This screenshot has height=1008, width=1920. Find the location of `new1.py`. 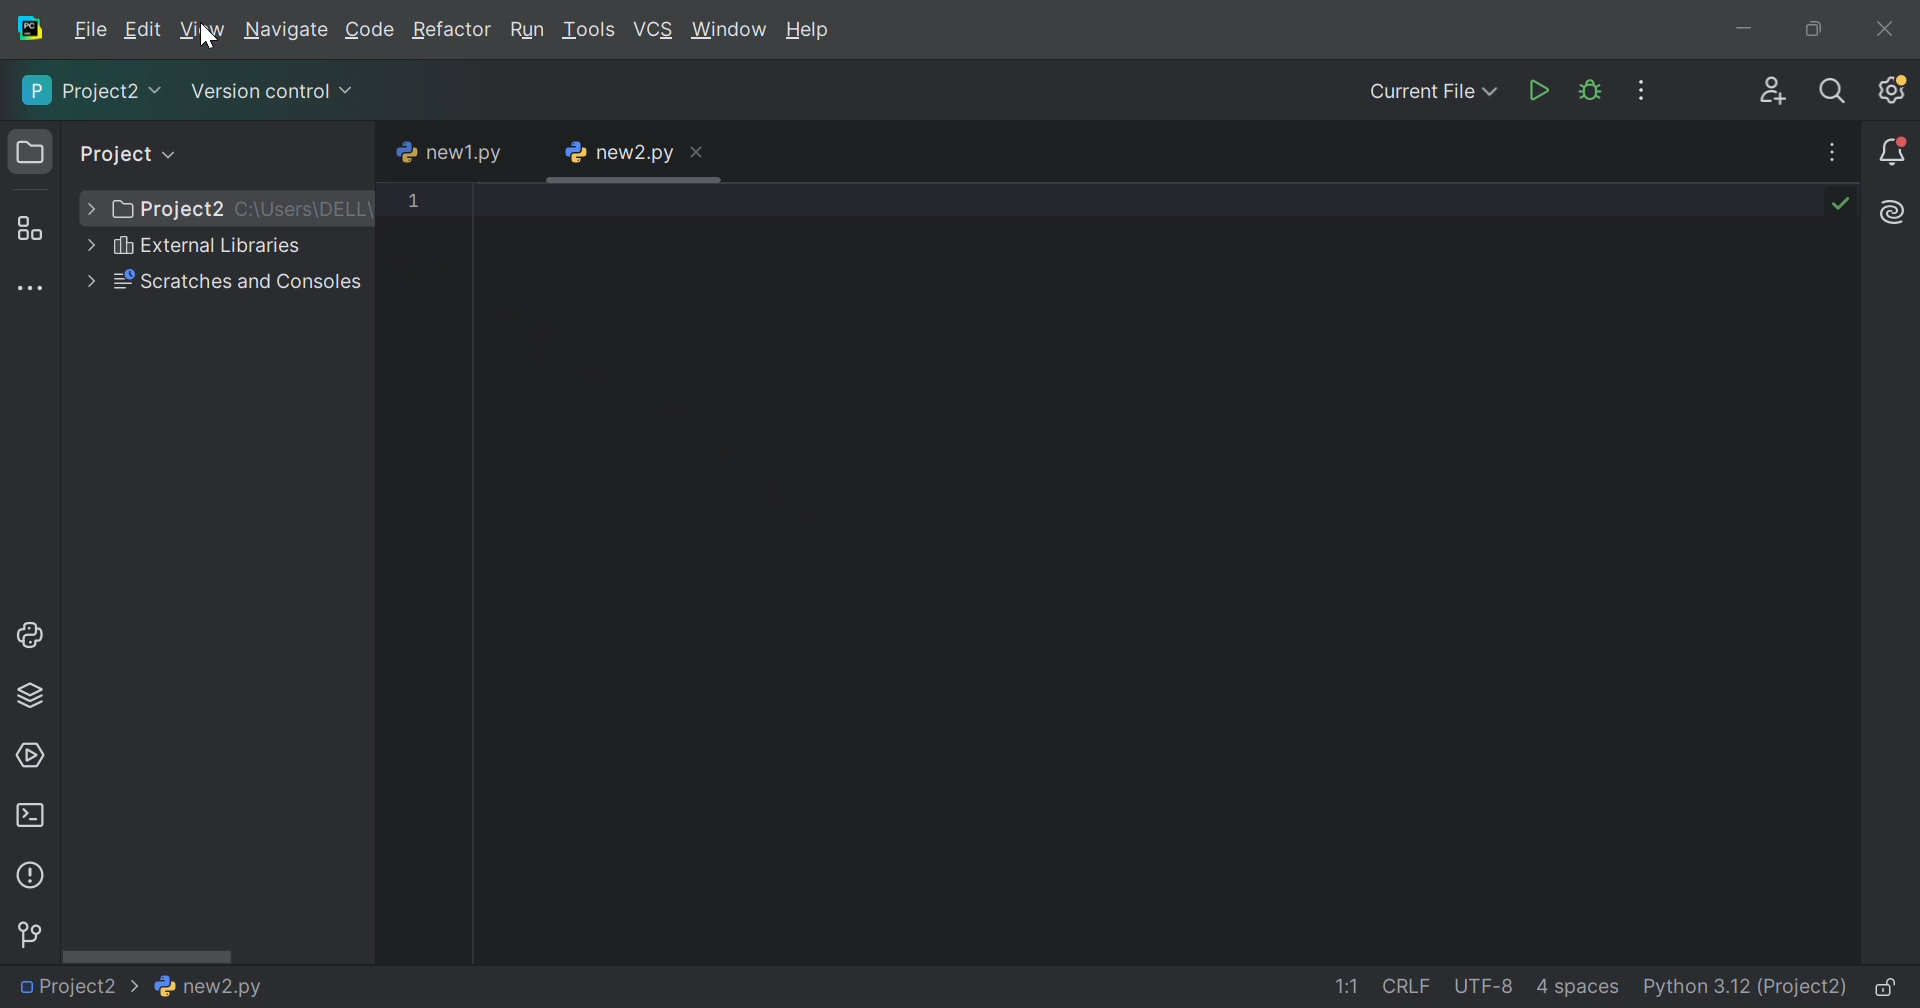

new1.py is located at coordinates (449, 153).